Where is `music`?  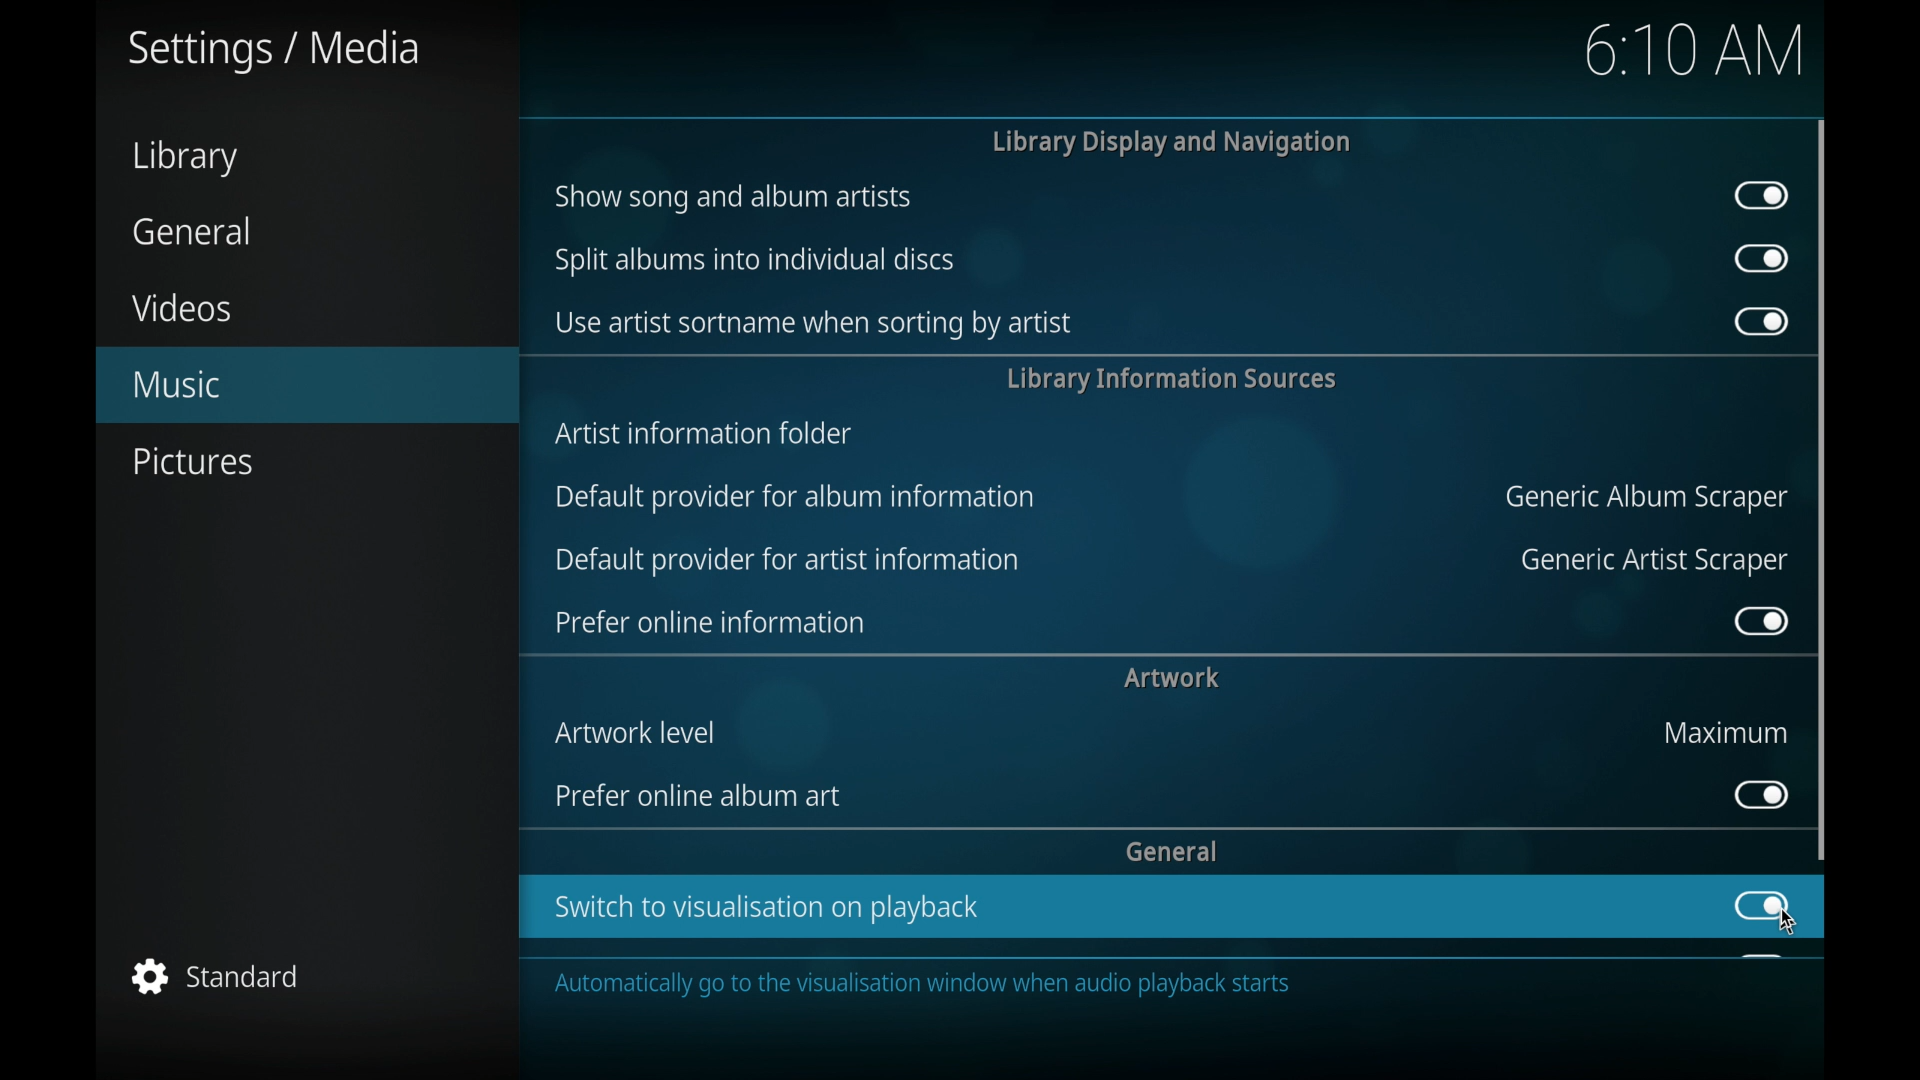 music is located at coordinates (307, 385).